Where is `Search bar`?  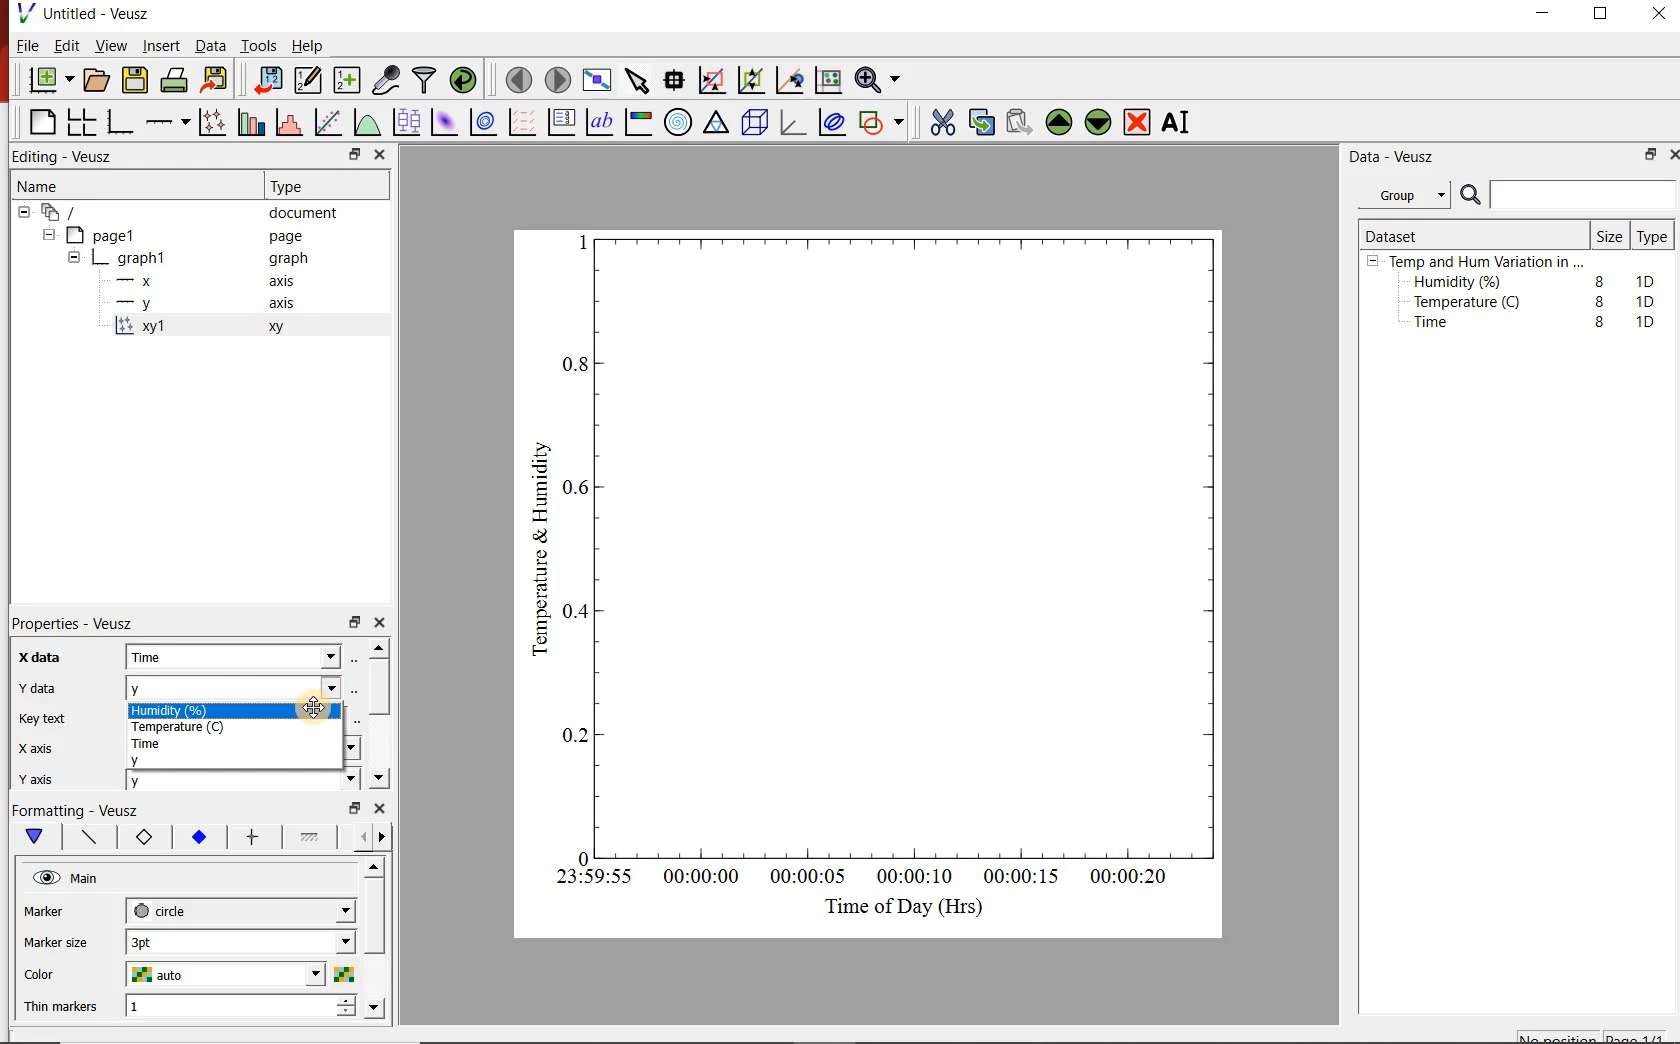
Search bar is located at coordinates (1568, 195).